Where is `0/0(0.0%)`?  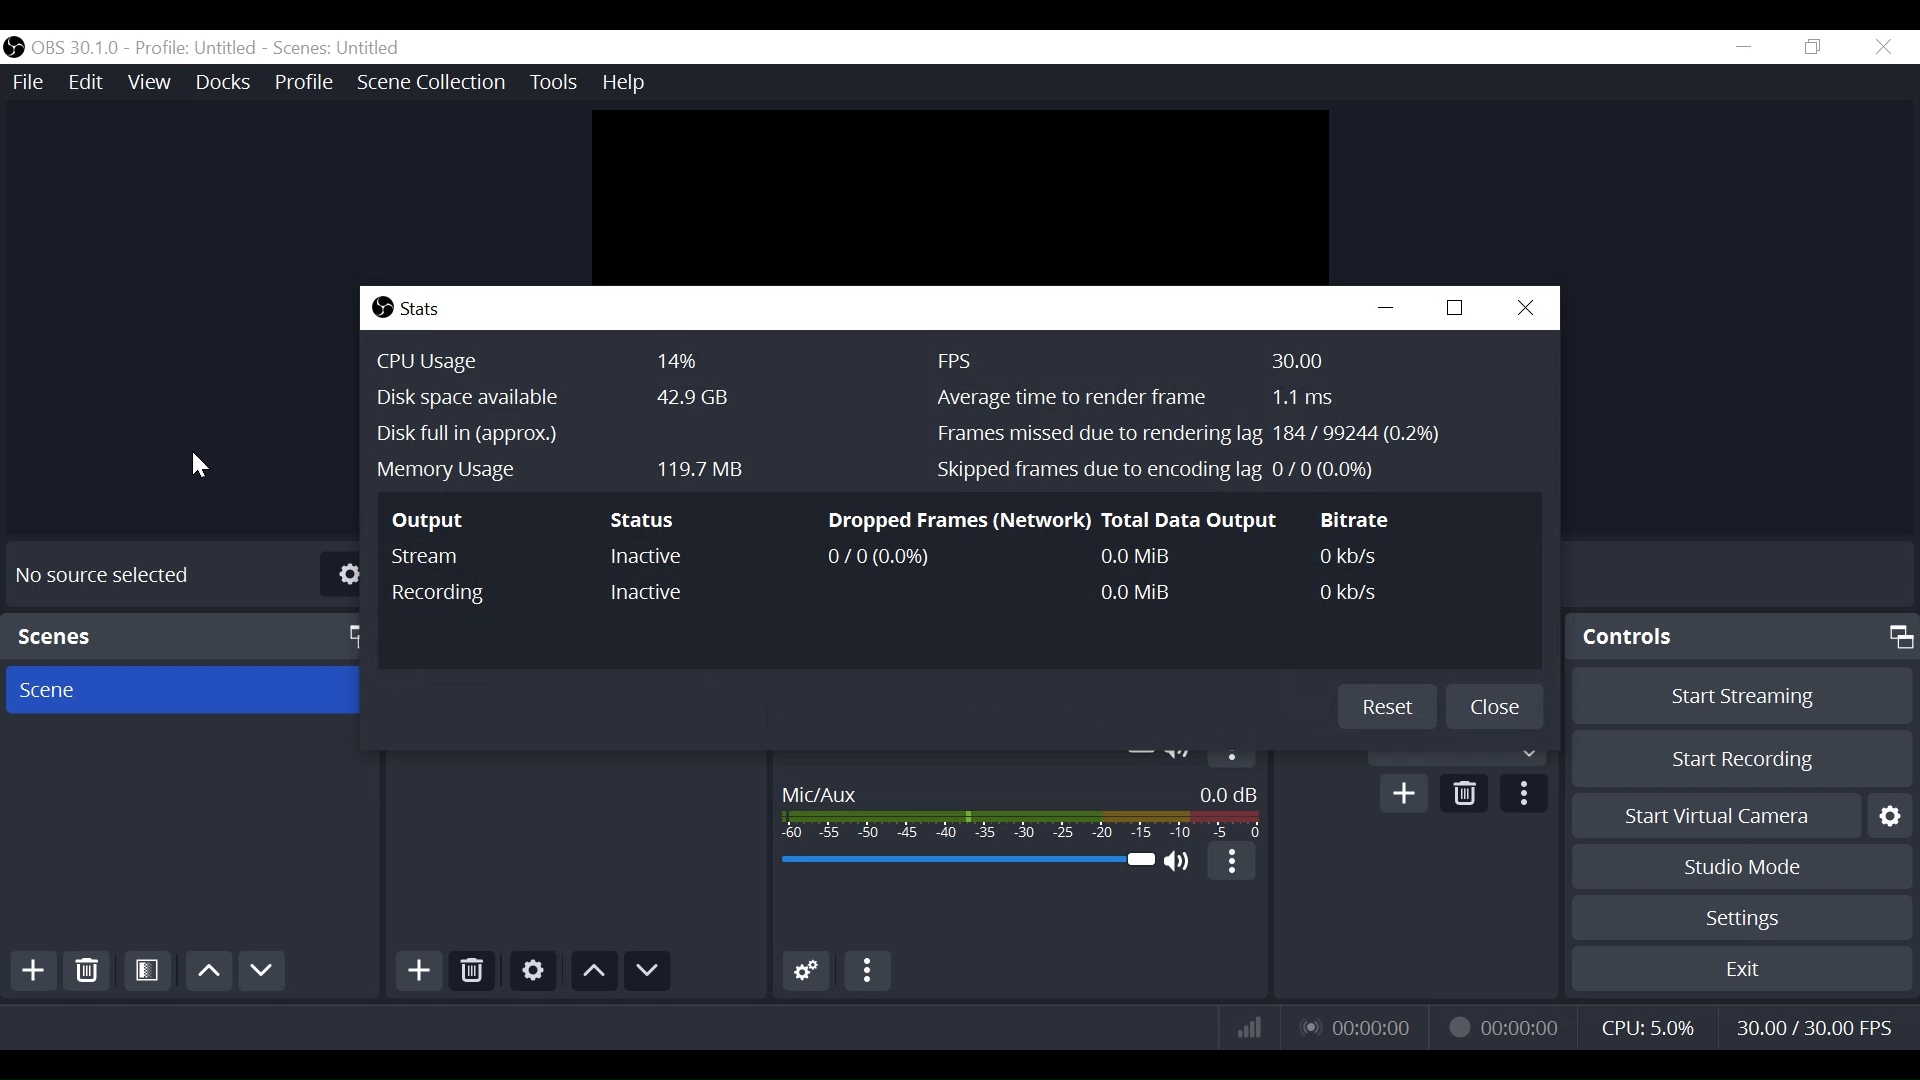 0/0(0.0%) is located at coordinates (892, 558).